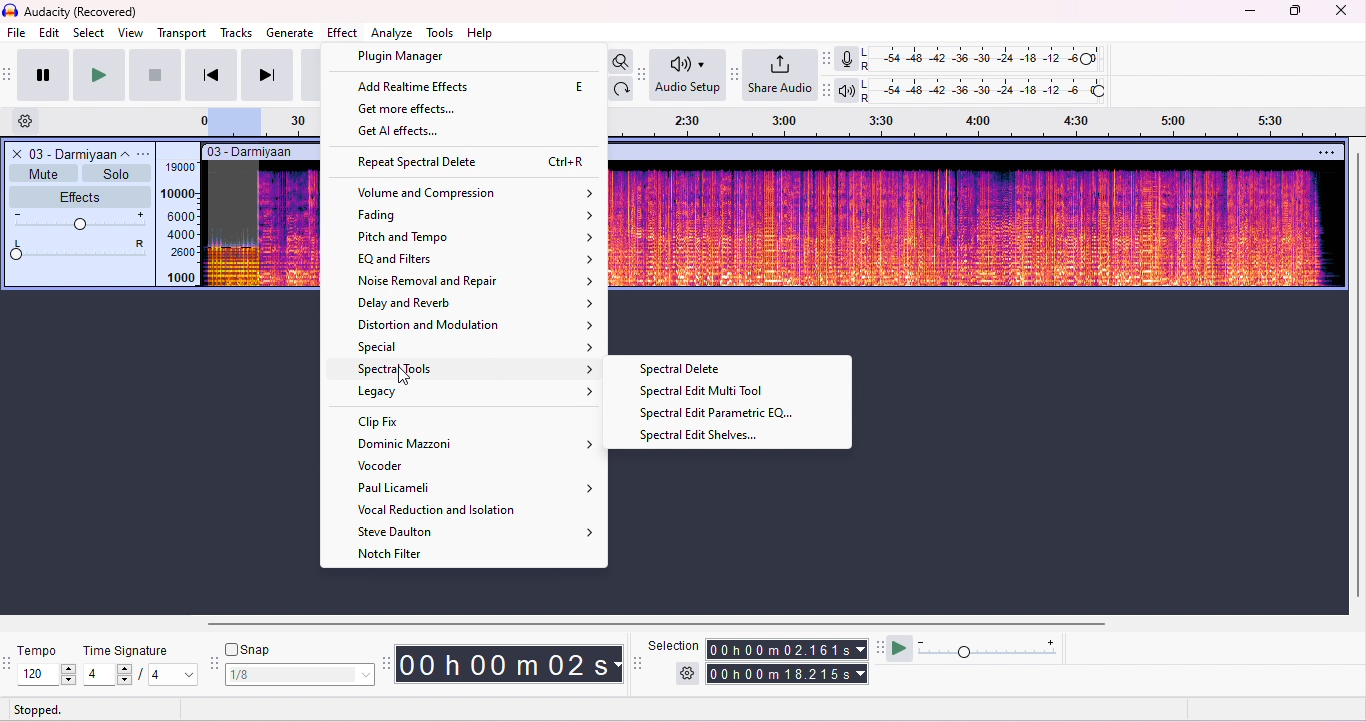  I want to click on minimize, so click(1250, 14).